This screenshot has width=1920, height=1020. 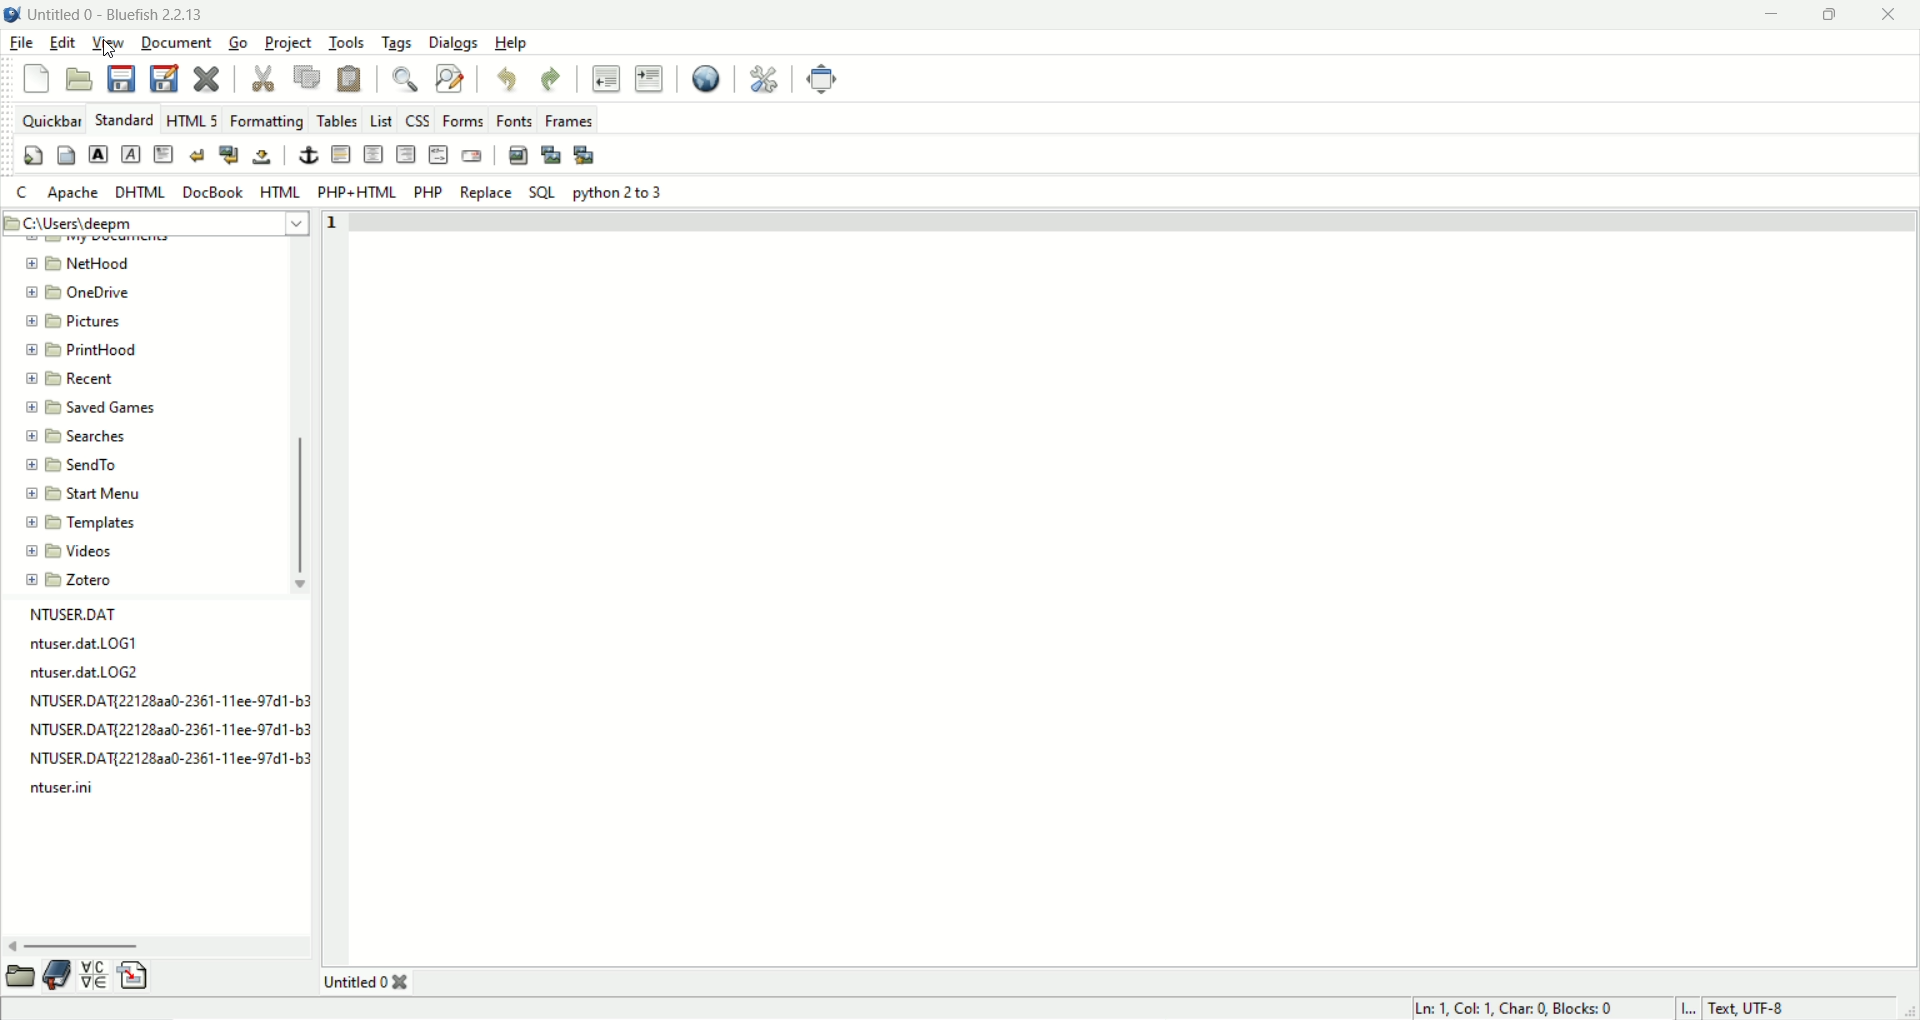 What do you see at coordinates (41, 80) in the screenshot?
I see `new` at bounding box center [41, 80].